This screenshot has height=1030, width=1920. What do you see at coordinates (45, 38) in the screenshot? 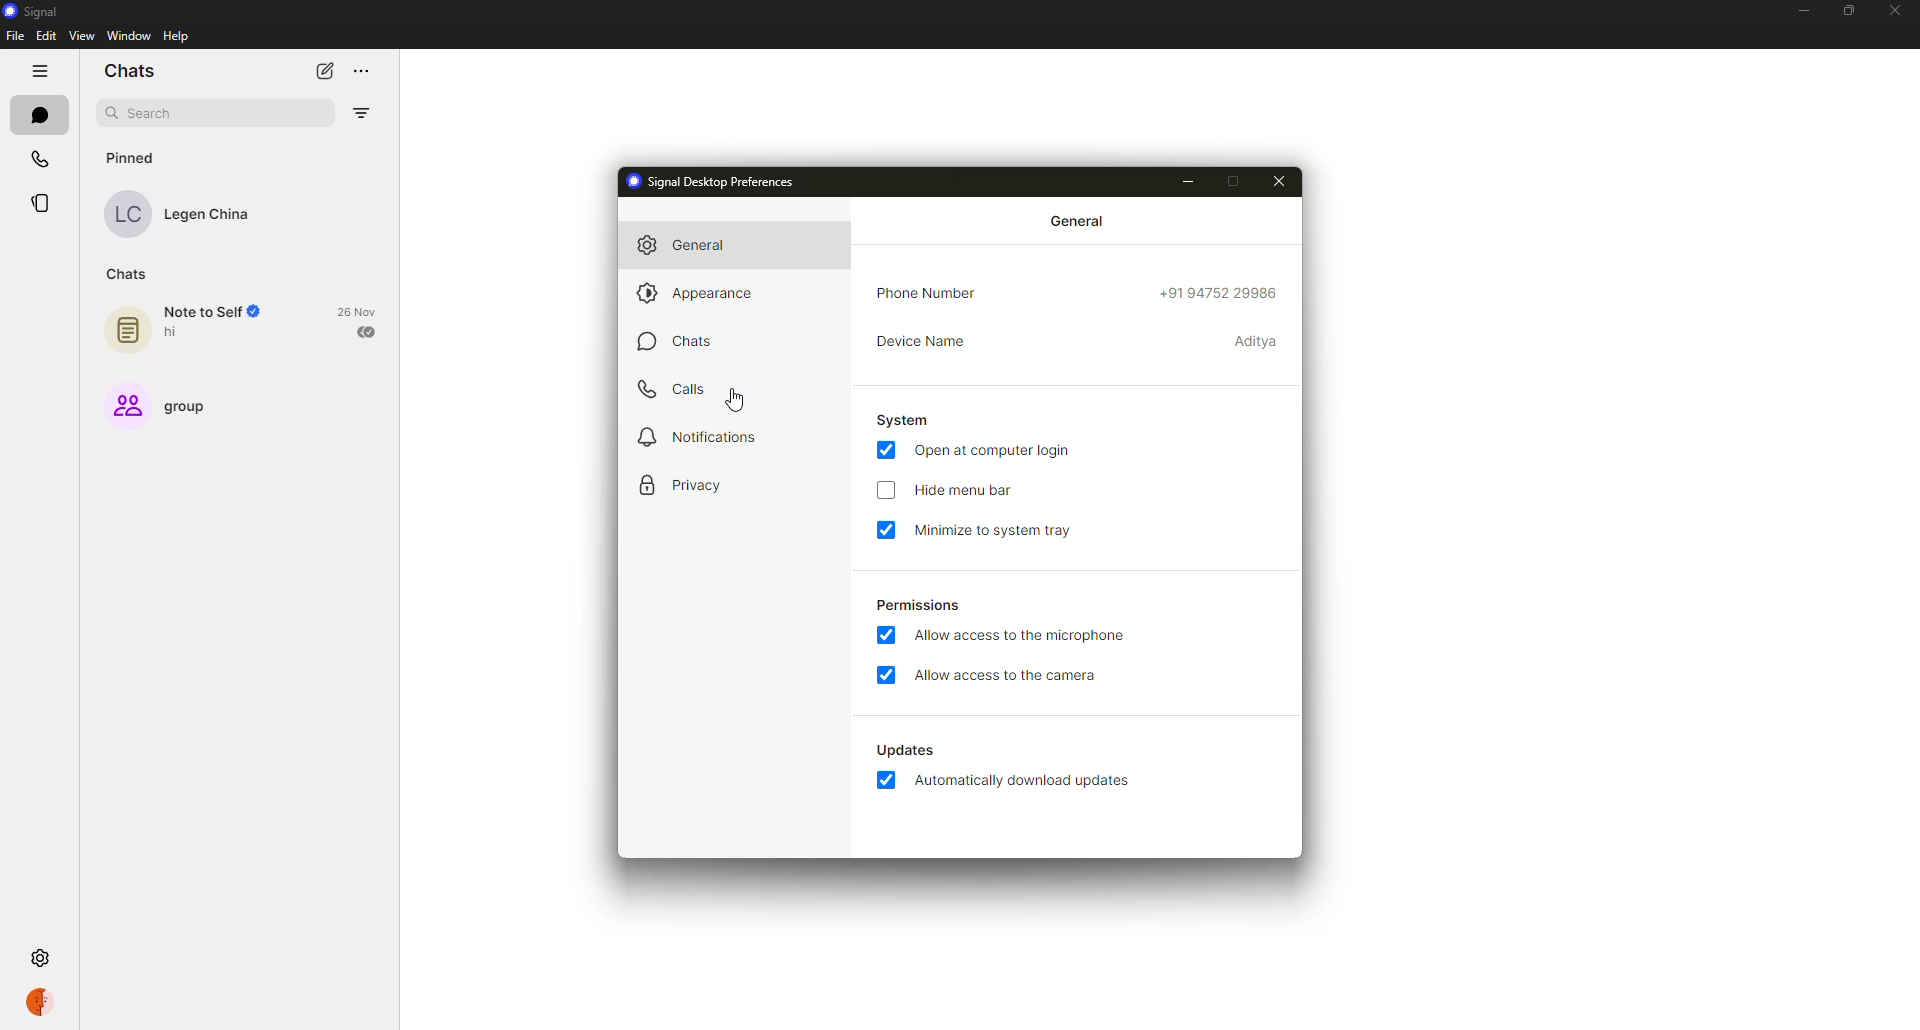
I see `edit` at bounding box center [45, 38].